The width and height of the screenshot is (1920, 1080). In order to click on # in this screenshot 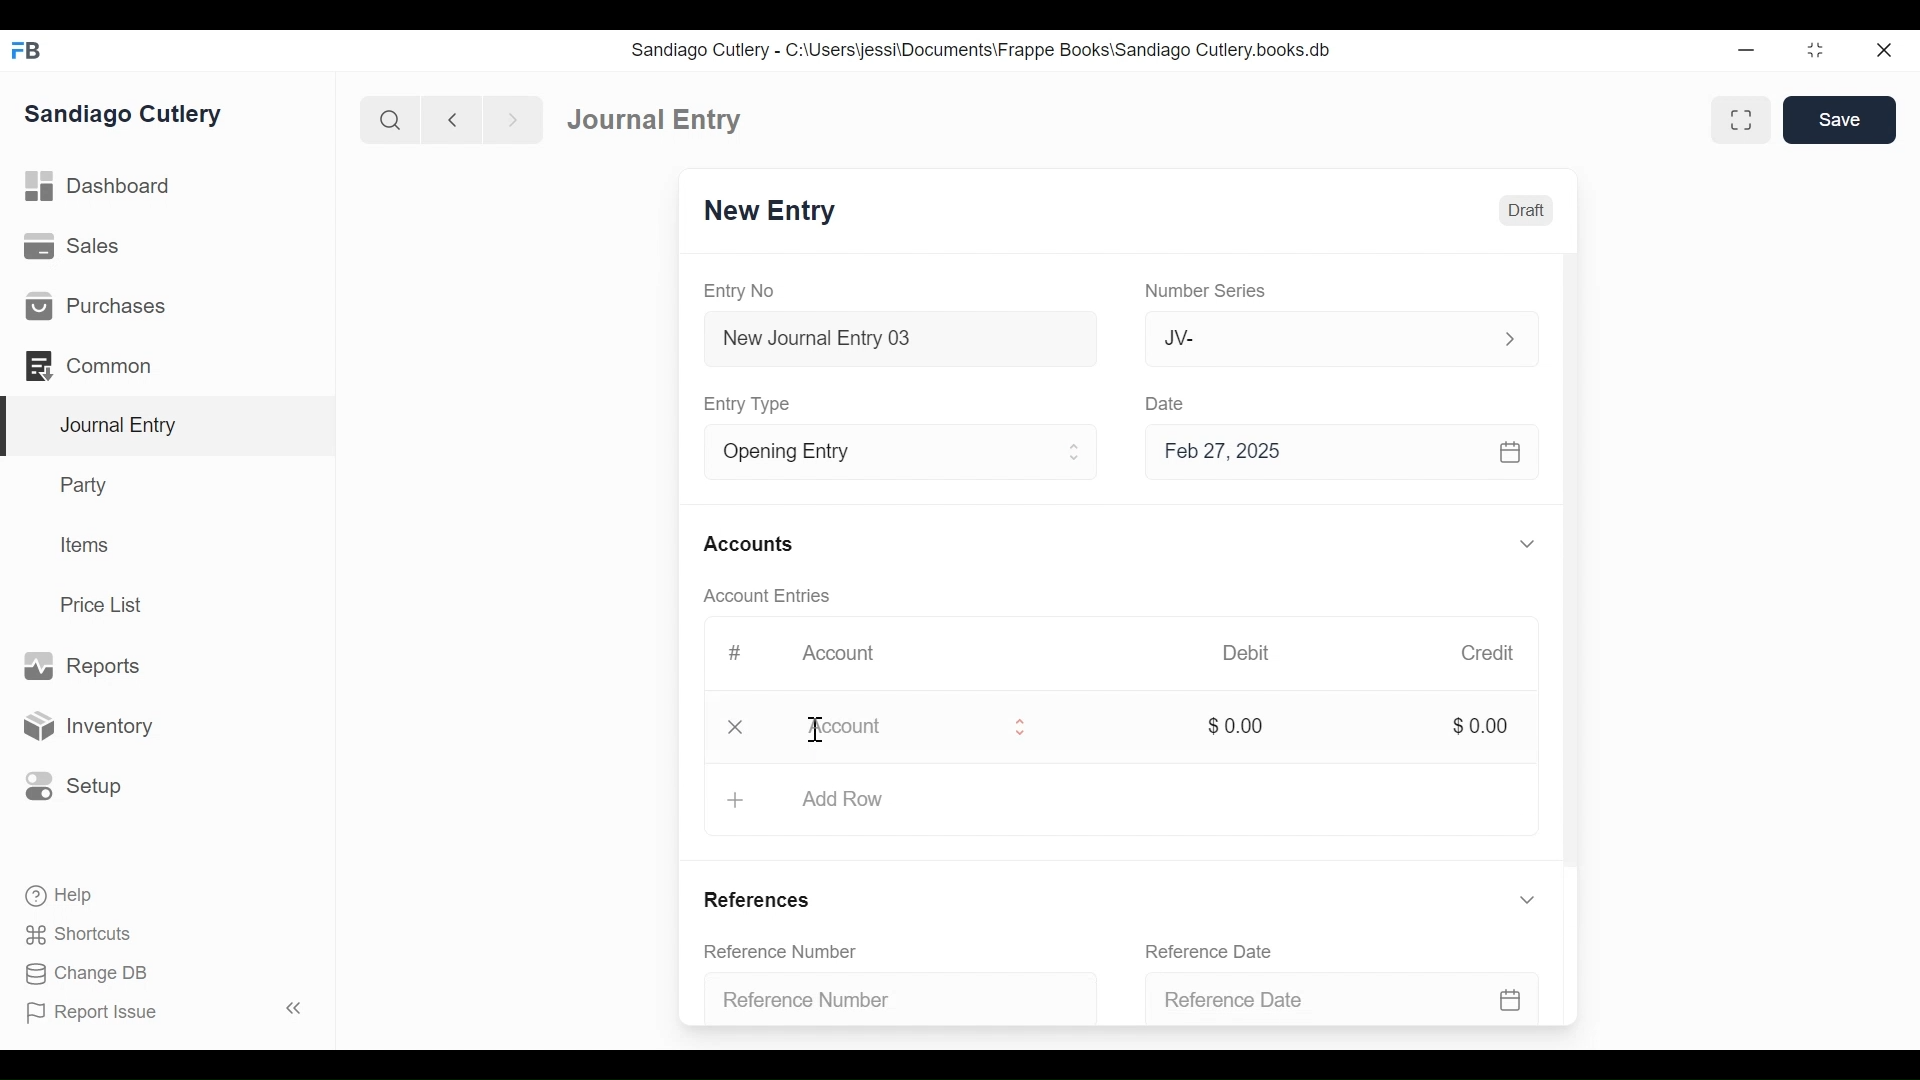, I will do `click(736, 652)`.